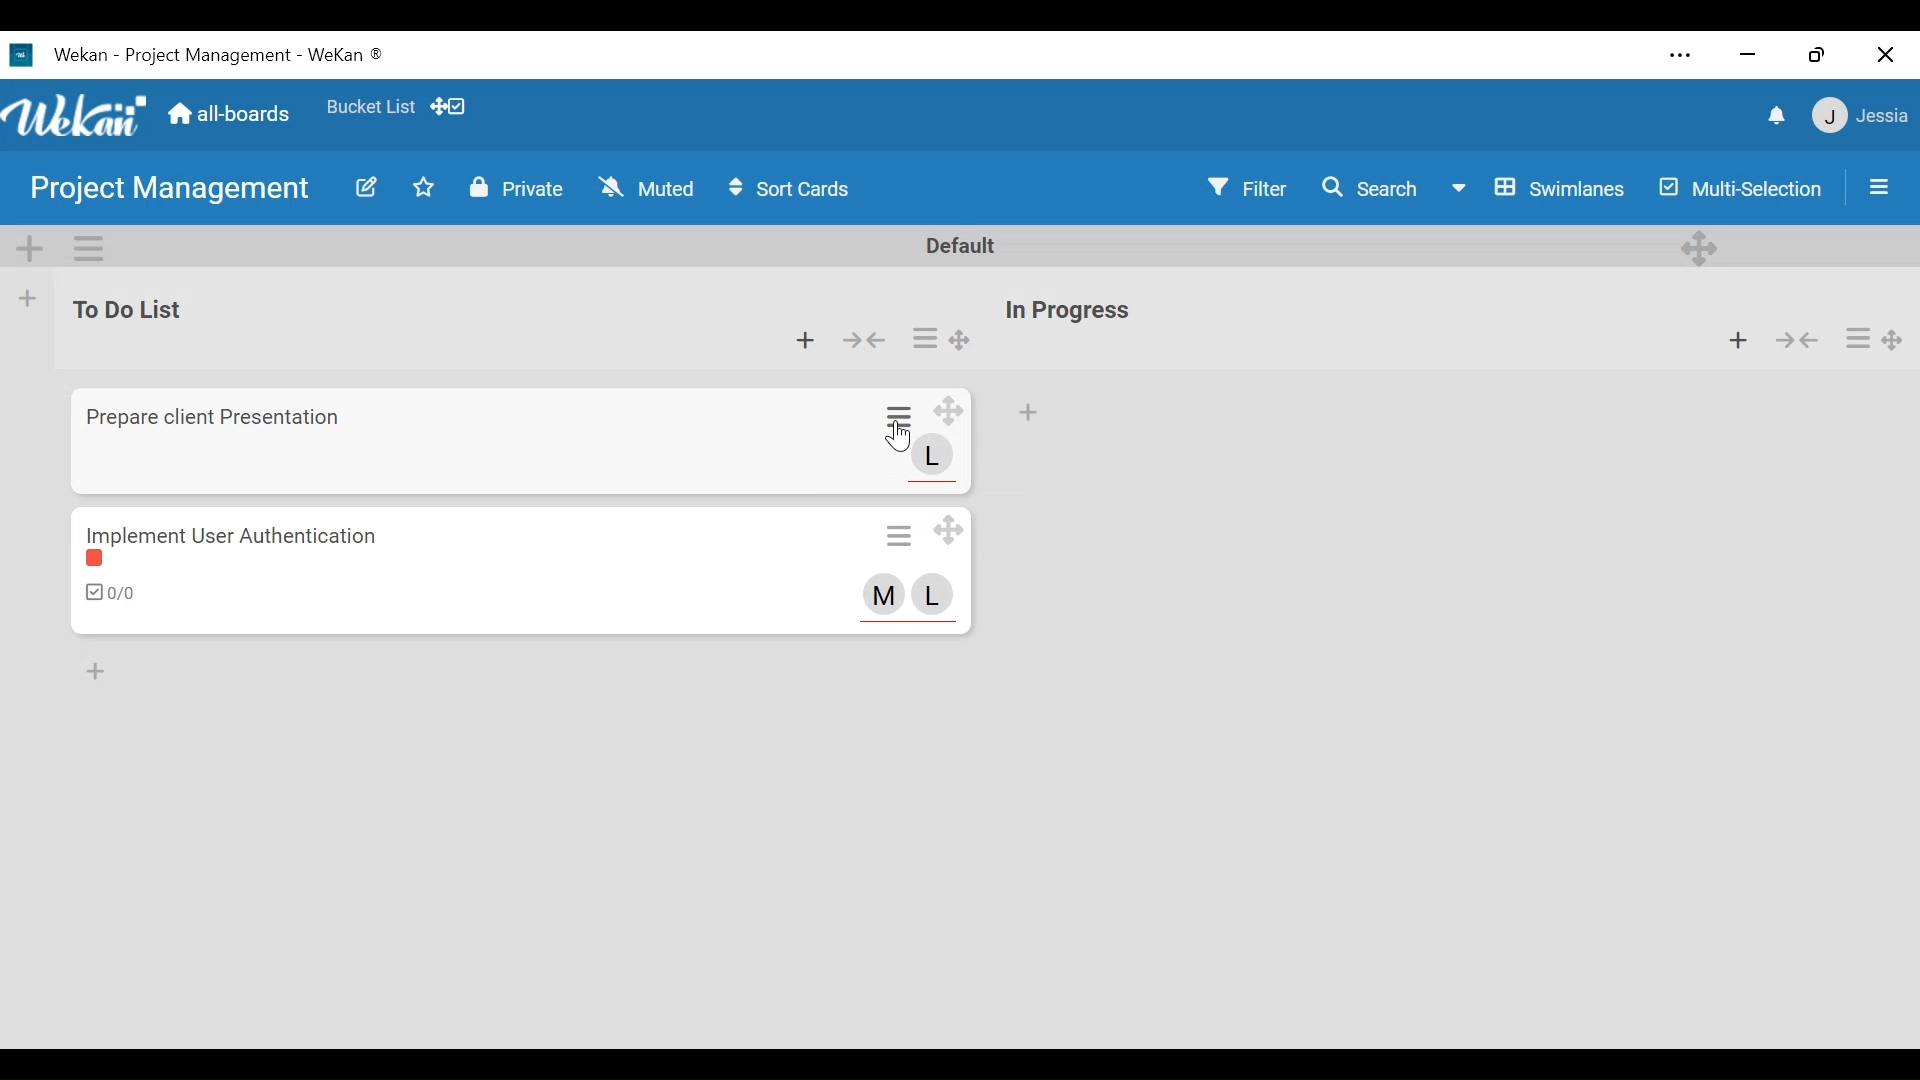 This screenshot has height=1080, width=1920. What do you see at coordinates (1679, 55) in the screenshot?
I see `settings and more` at bounding box center [1679, 55].